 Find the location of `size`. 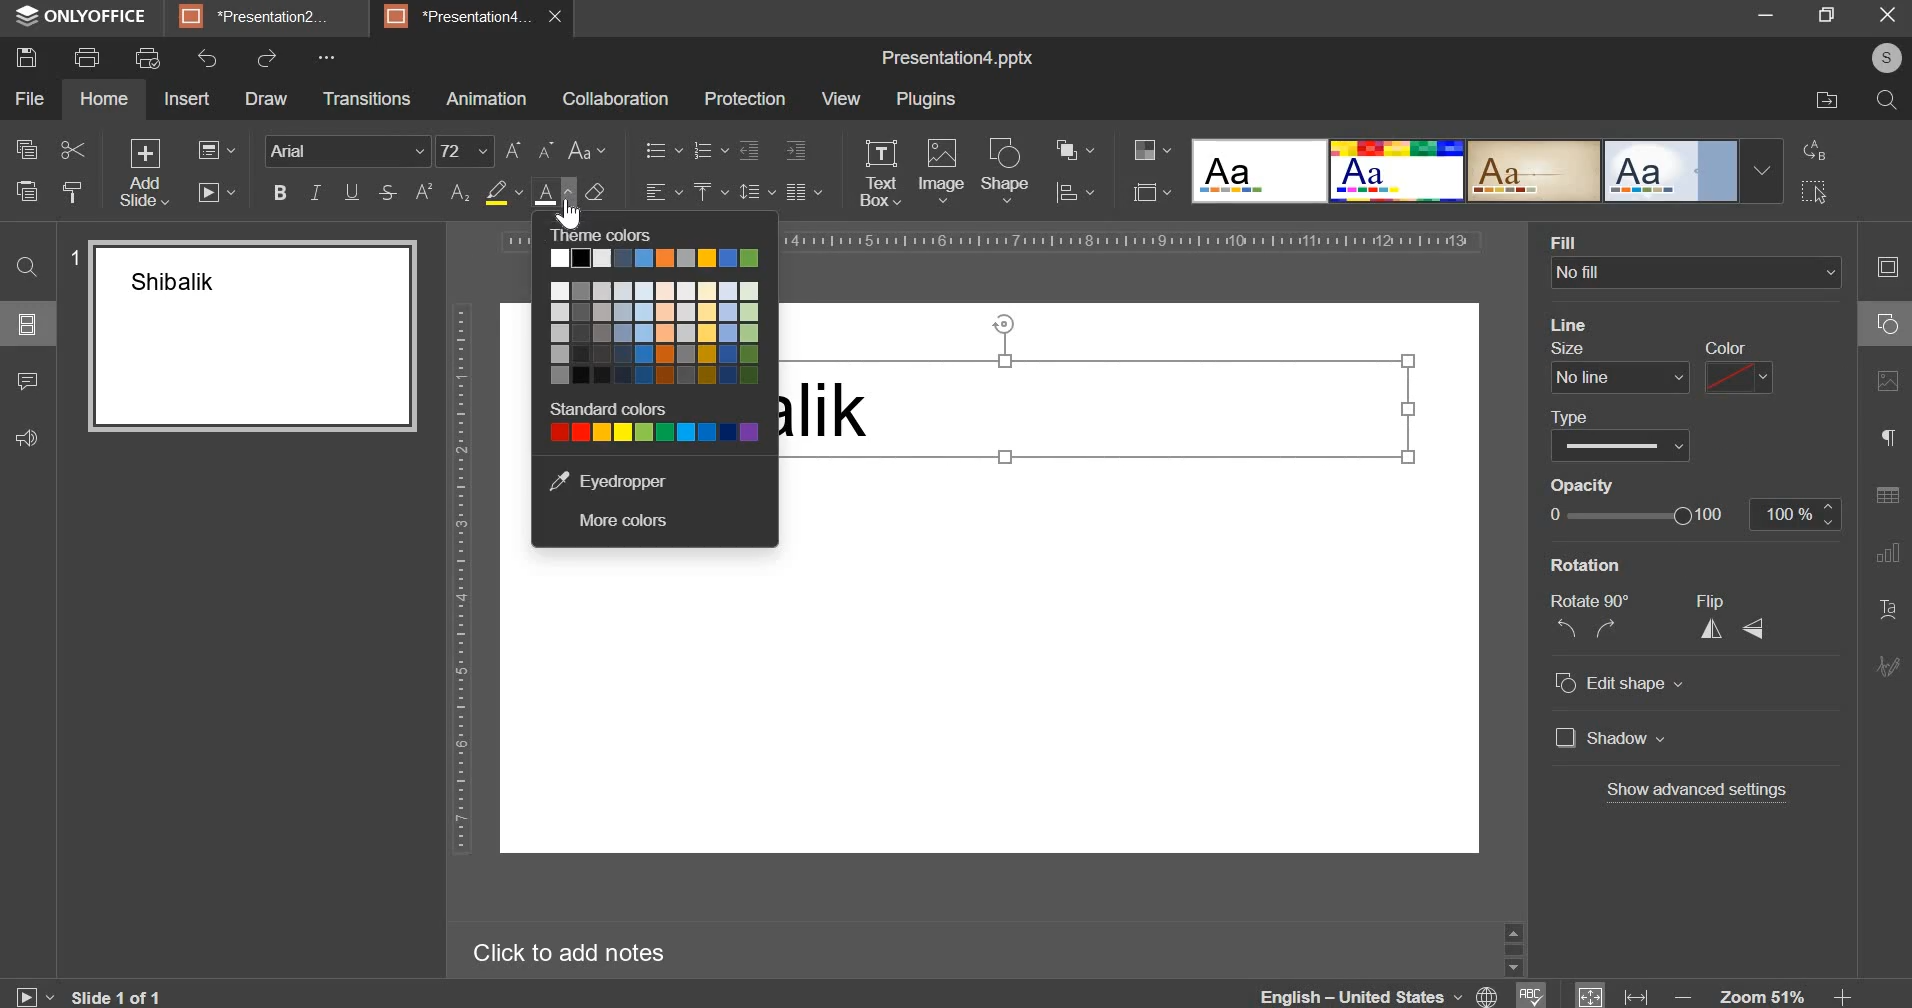

size is located at coordinates (1615, 368).